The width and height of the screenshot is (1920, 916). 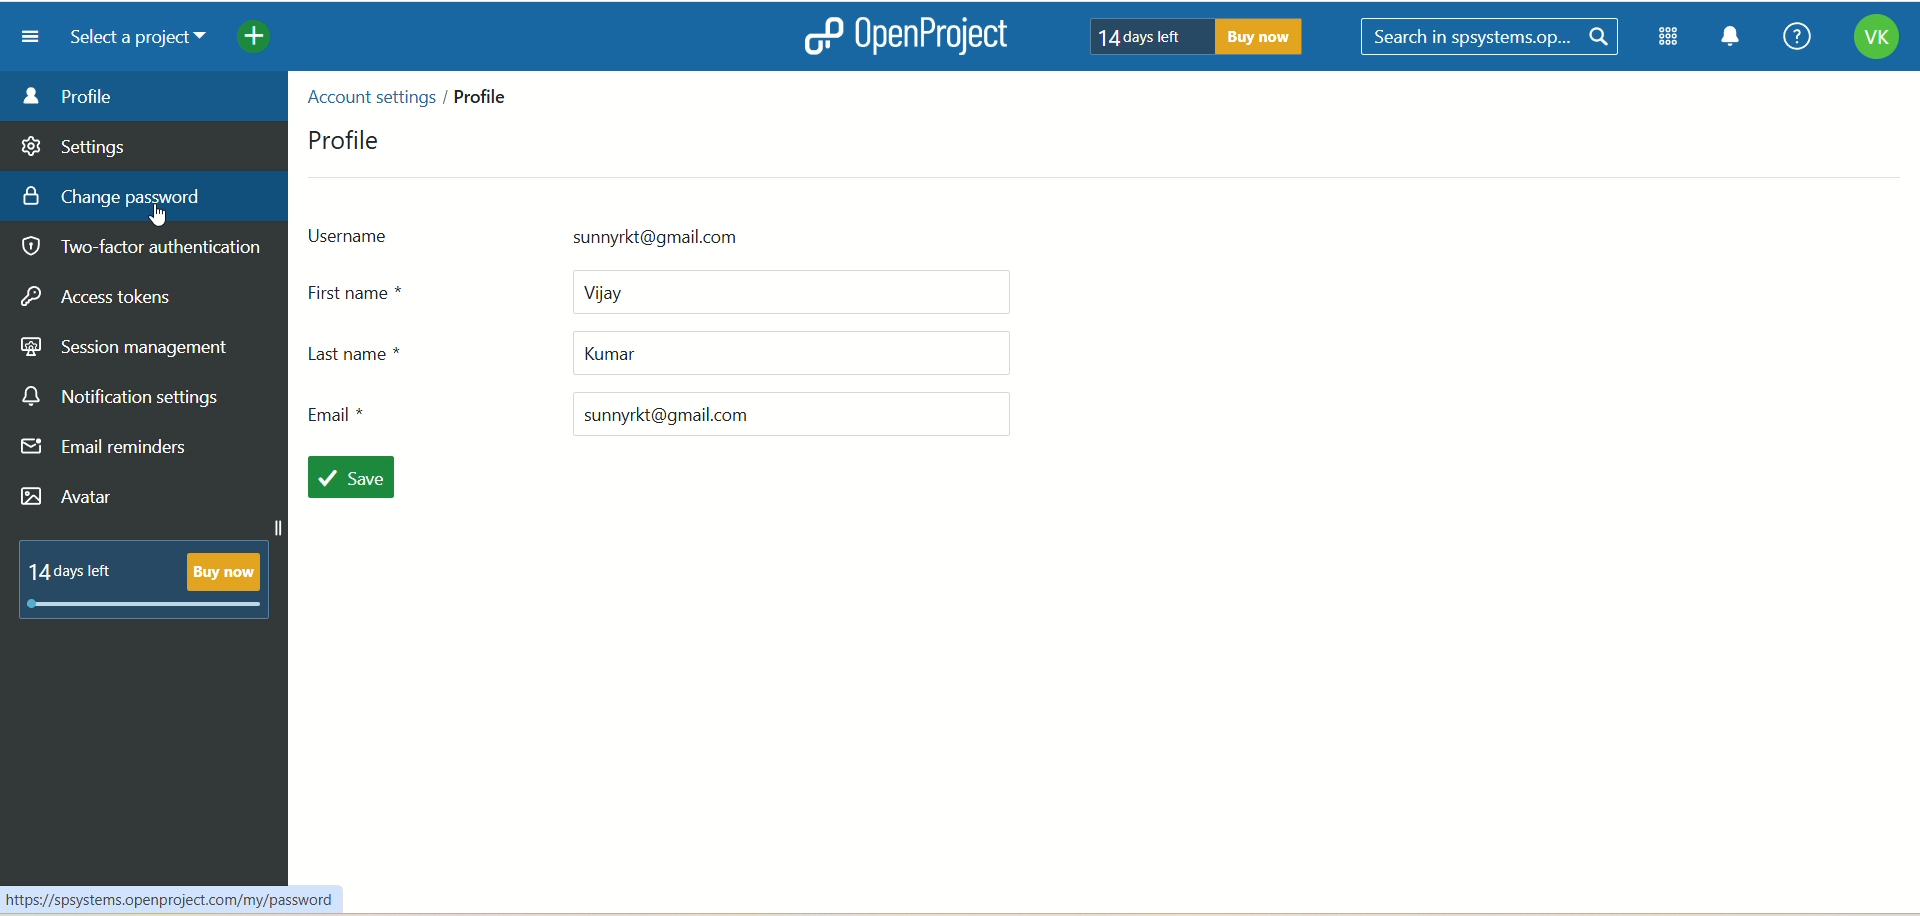 What do you see at coordinates (1731, 39) in the screenshot?
I see `notification` at bounding box center [1731, 39].